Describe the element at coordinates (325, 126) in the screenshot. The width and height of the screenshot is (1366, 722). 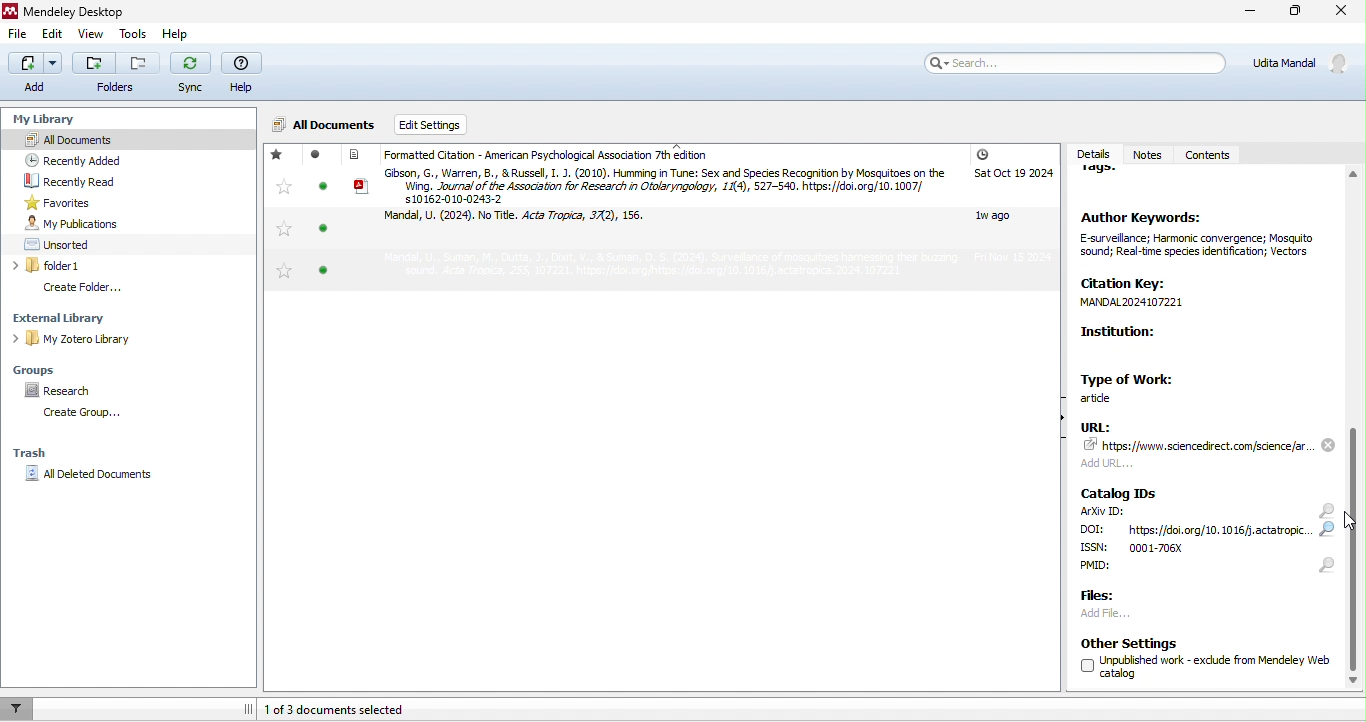
I see `All documents` at that location.